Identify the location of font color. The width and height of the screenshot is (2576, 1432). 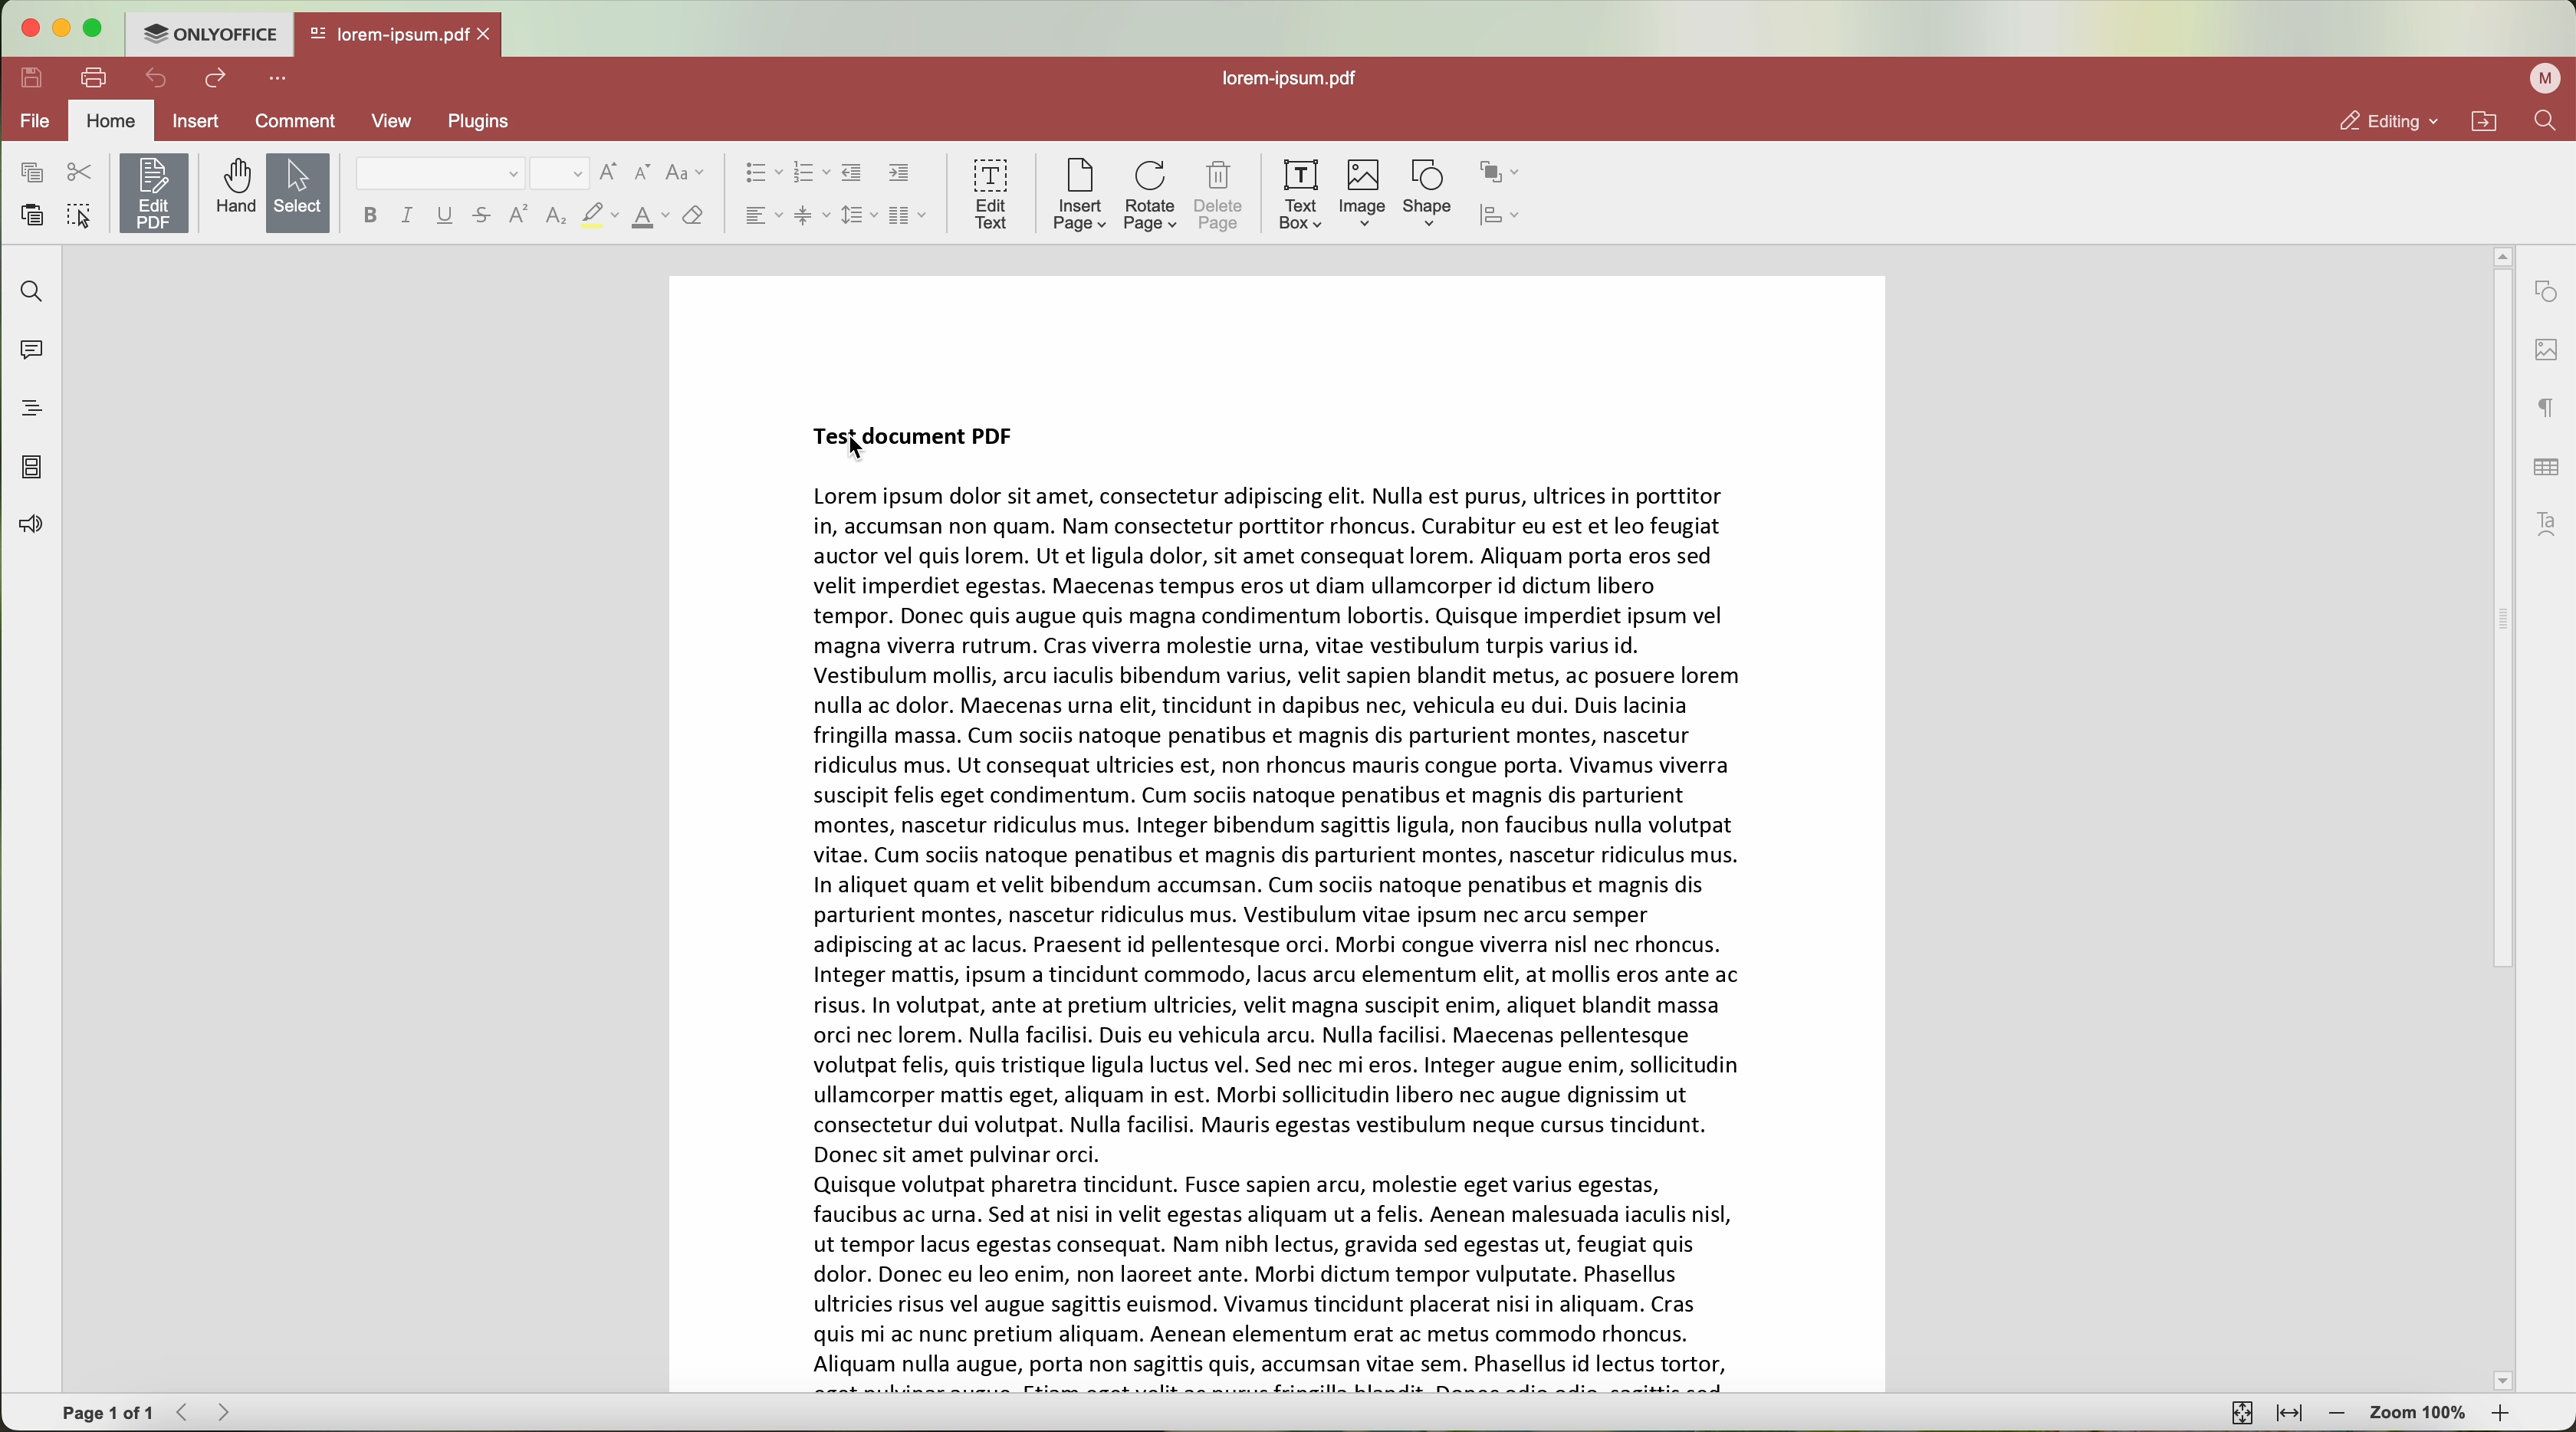
(647, 216).